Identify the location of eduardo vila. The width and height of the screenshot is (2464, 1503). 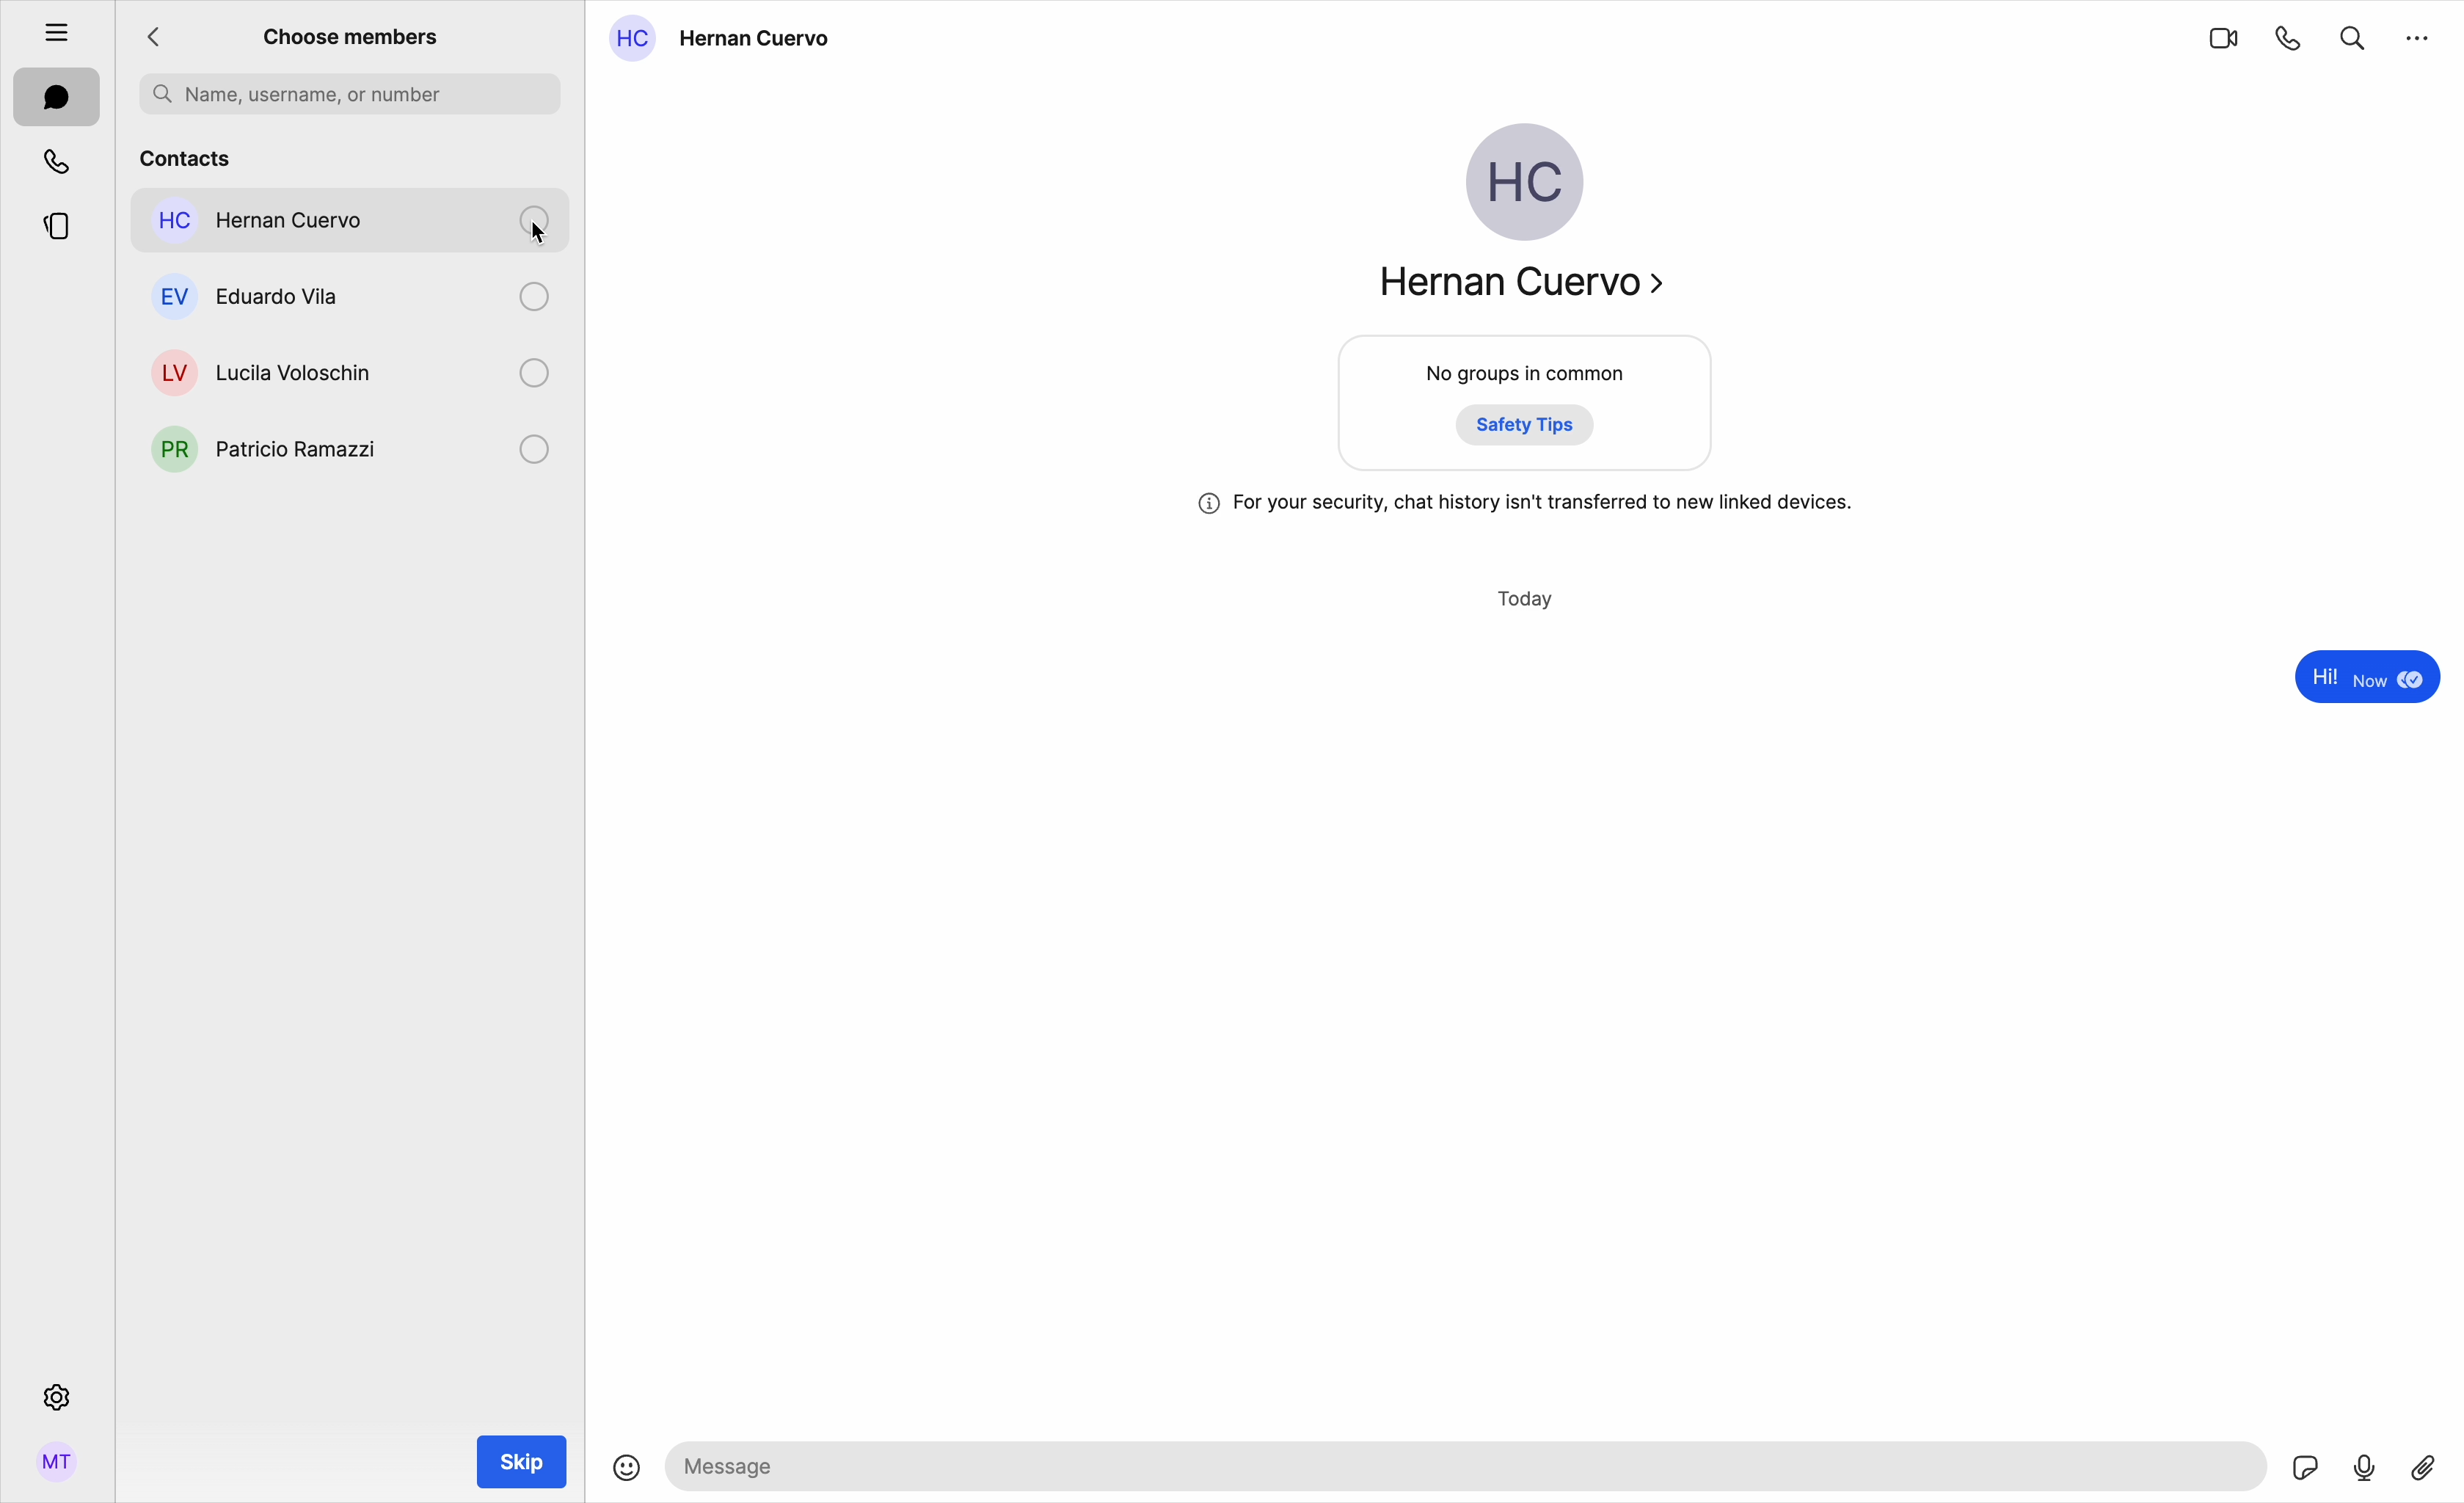
(260, 296).